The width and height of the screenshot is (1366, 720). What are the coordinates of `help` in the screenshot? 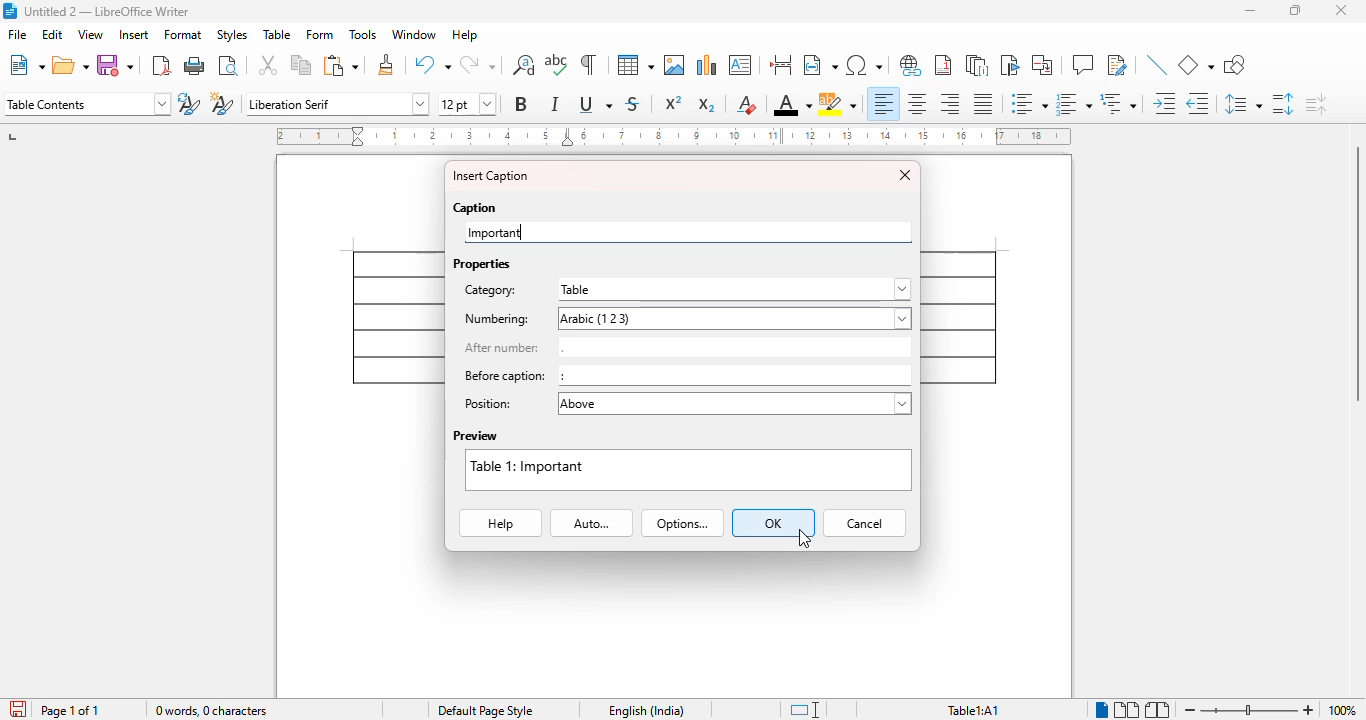 It's located at (465, 34).